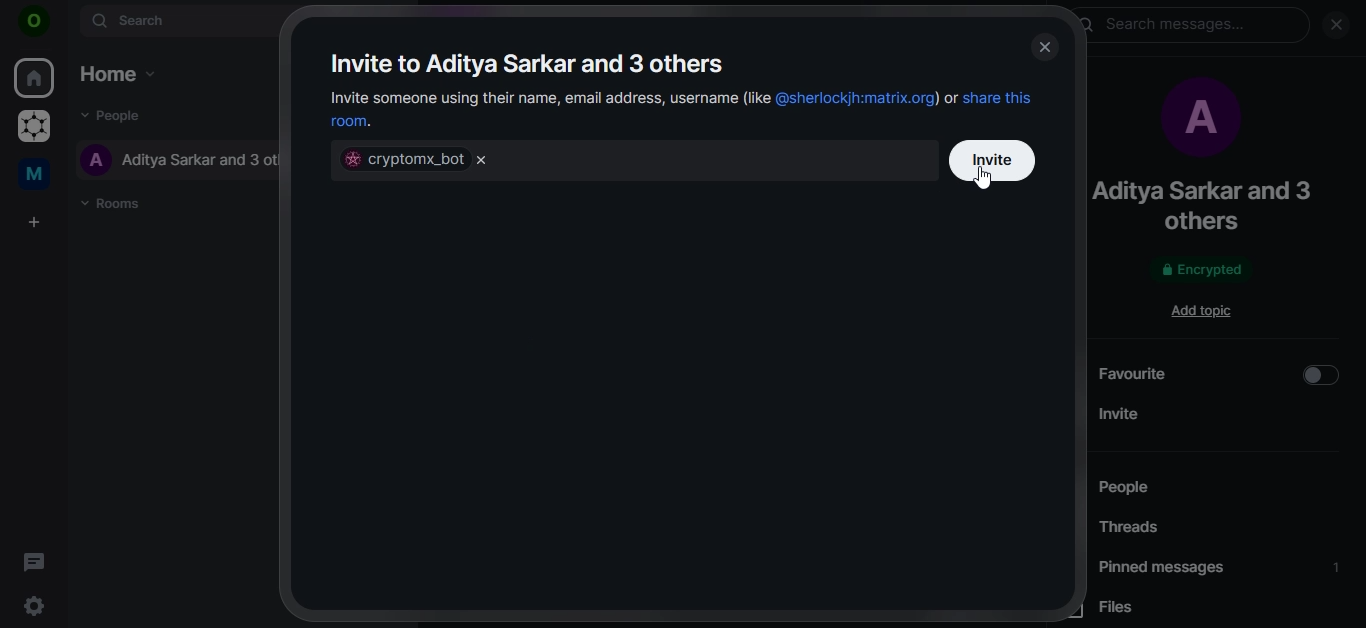 The image size is (1366, 628). I want to click on me, so click(38, 172).